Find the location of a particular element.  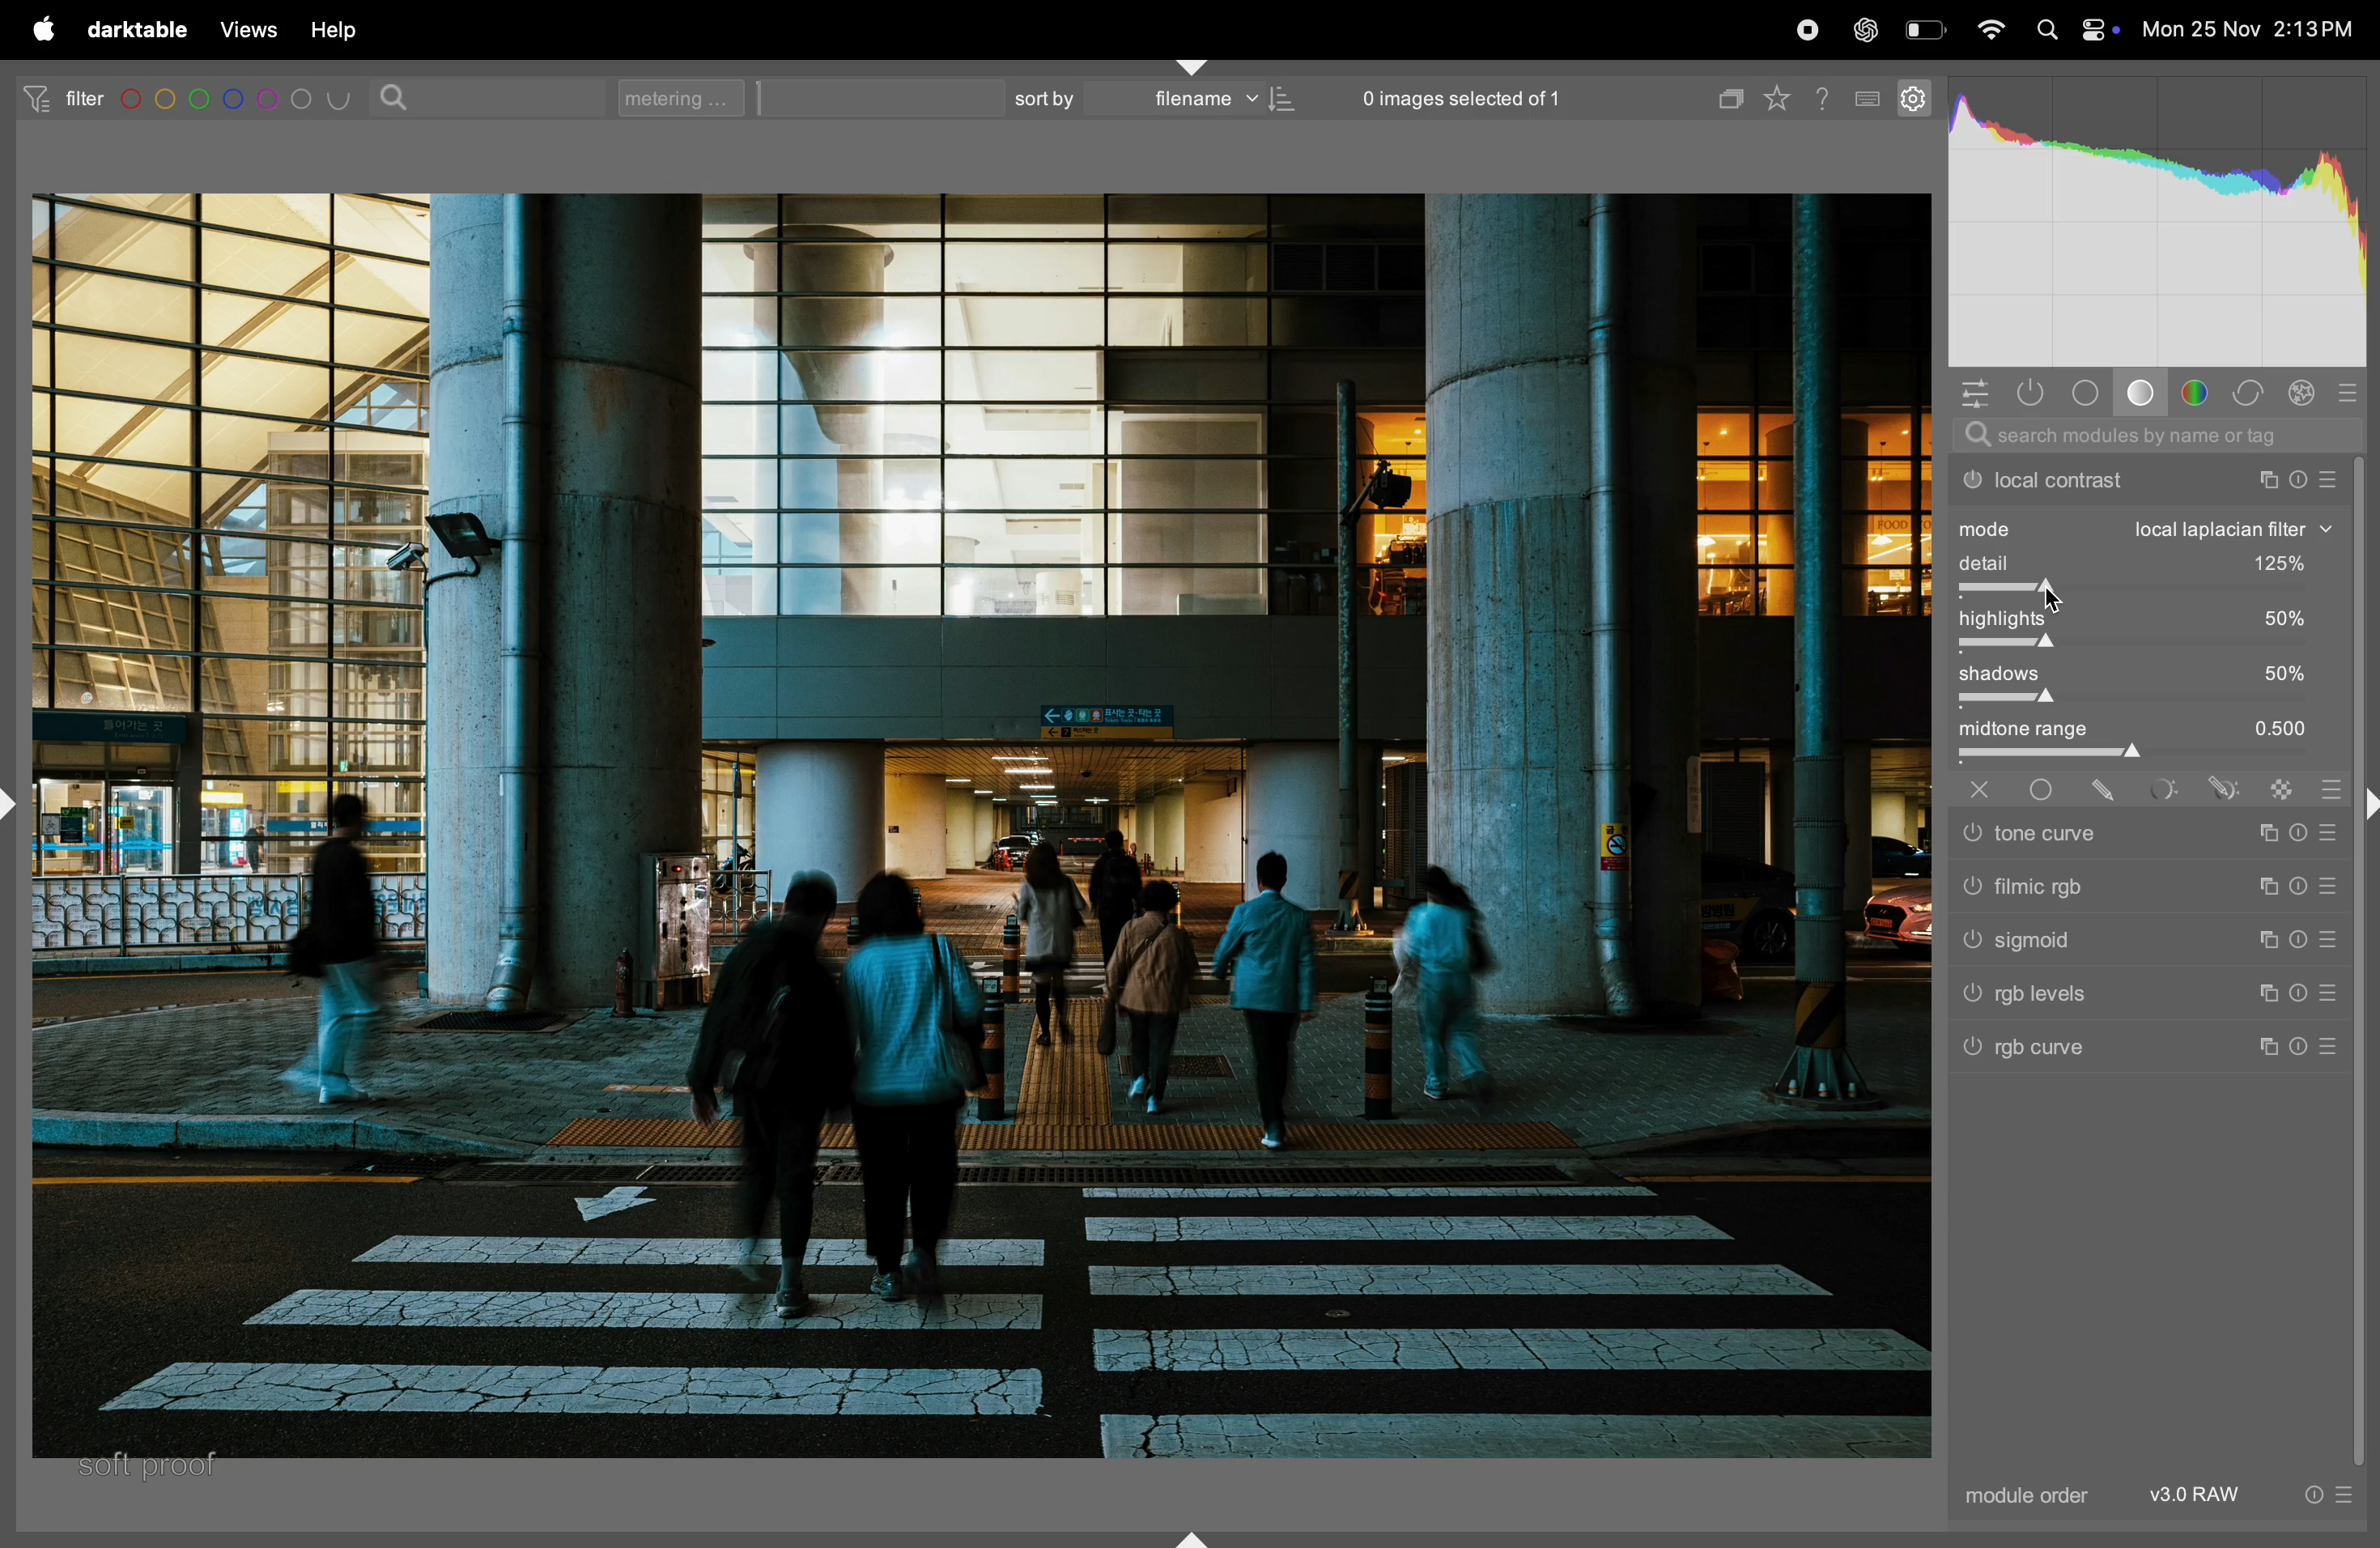

sigmoid switched off is located at coordinates (1967, 944).